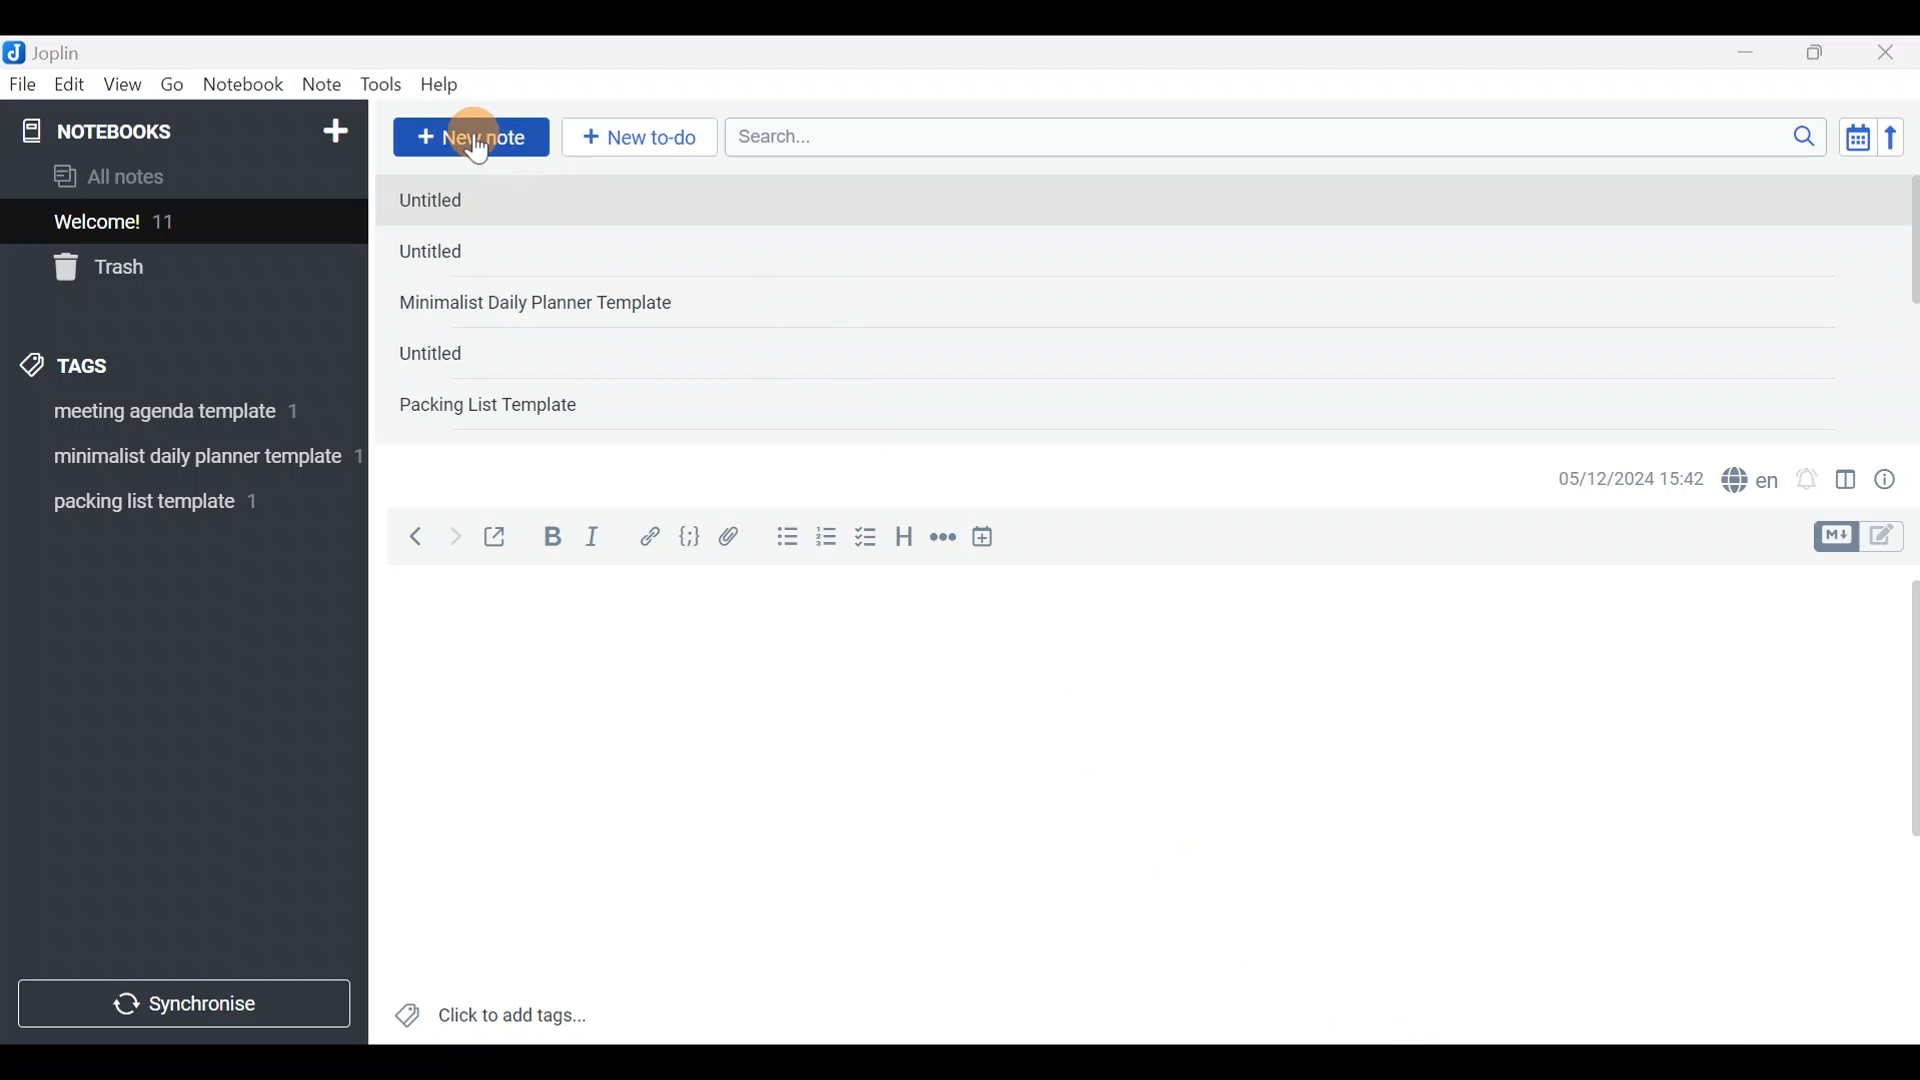 The image size is (1920, 1080). I want to click on Welcome!, so click(181, 223).